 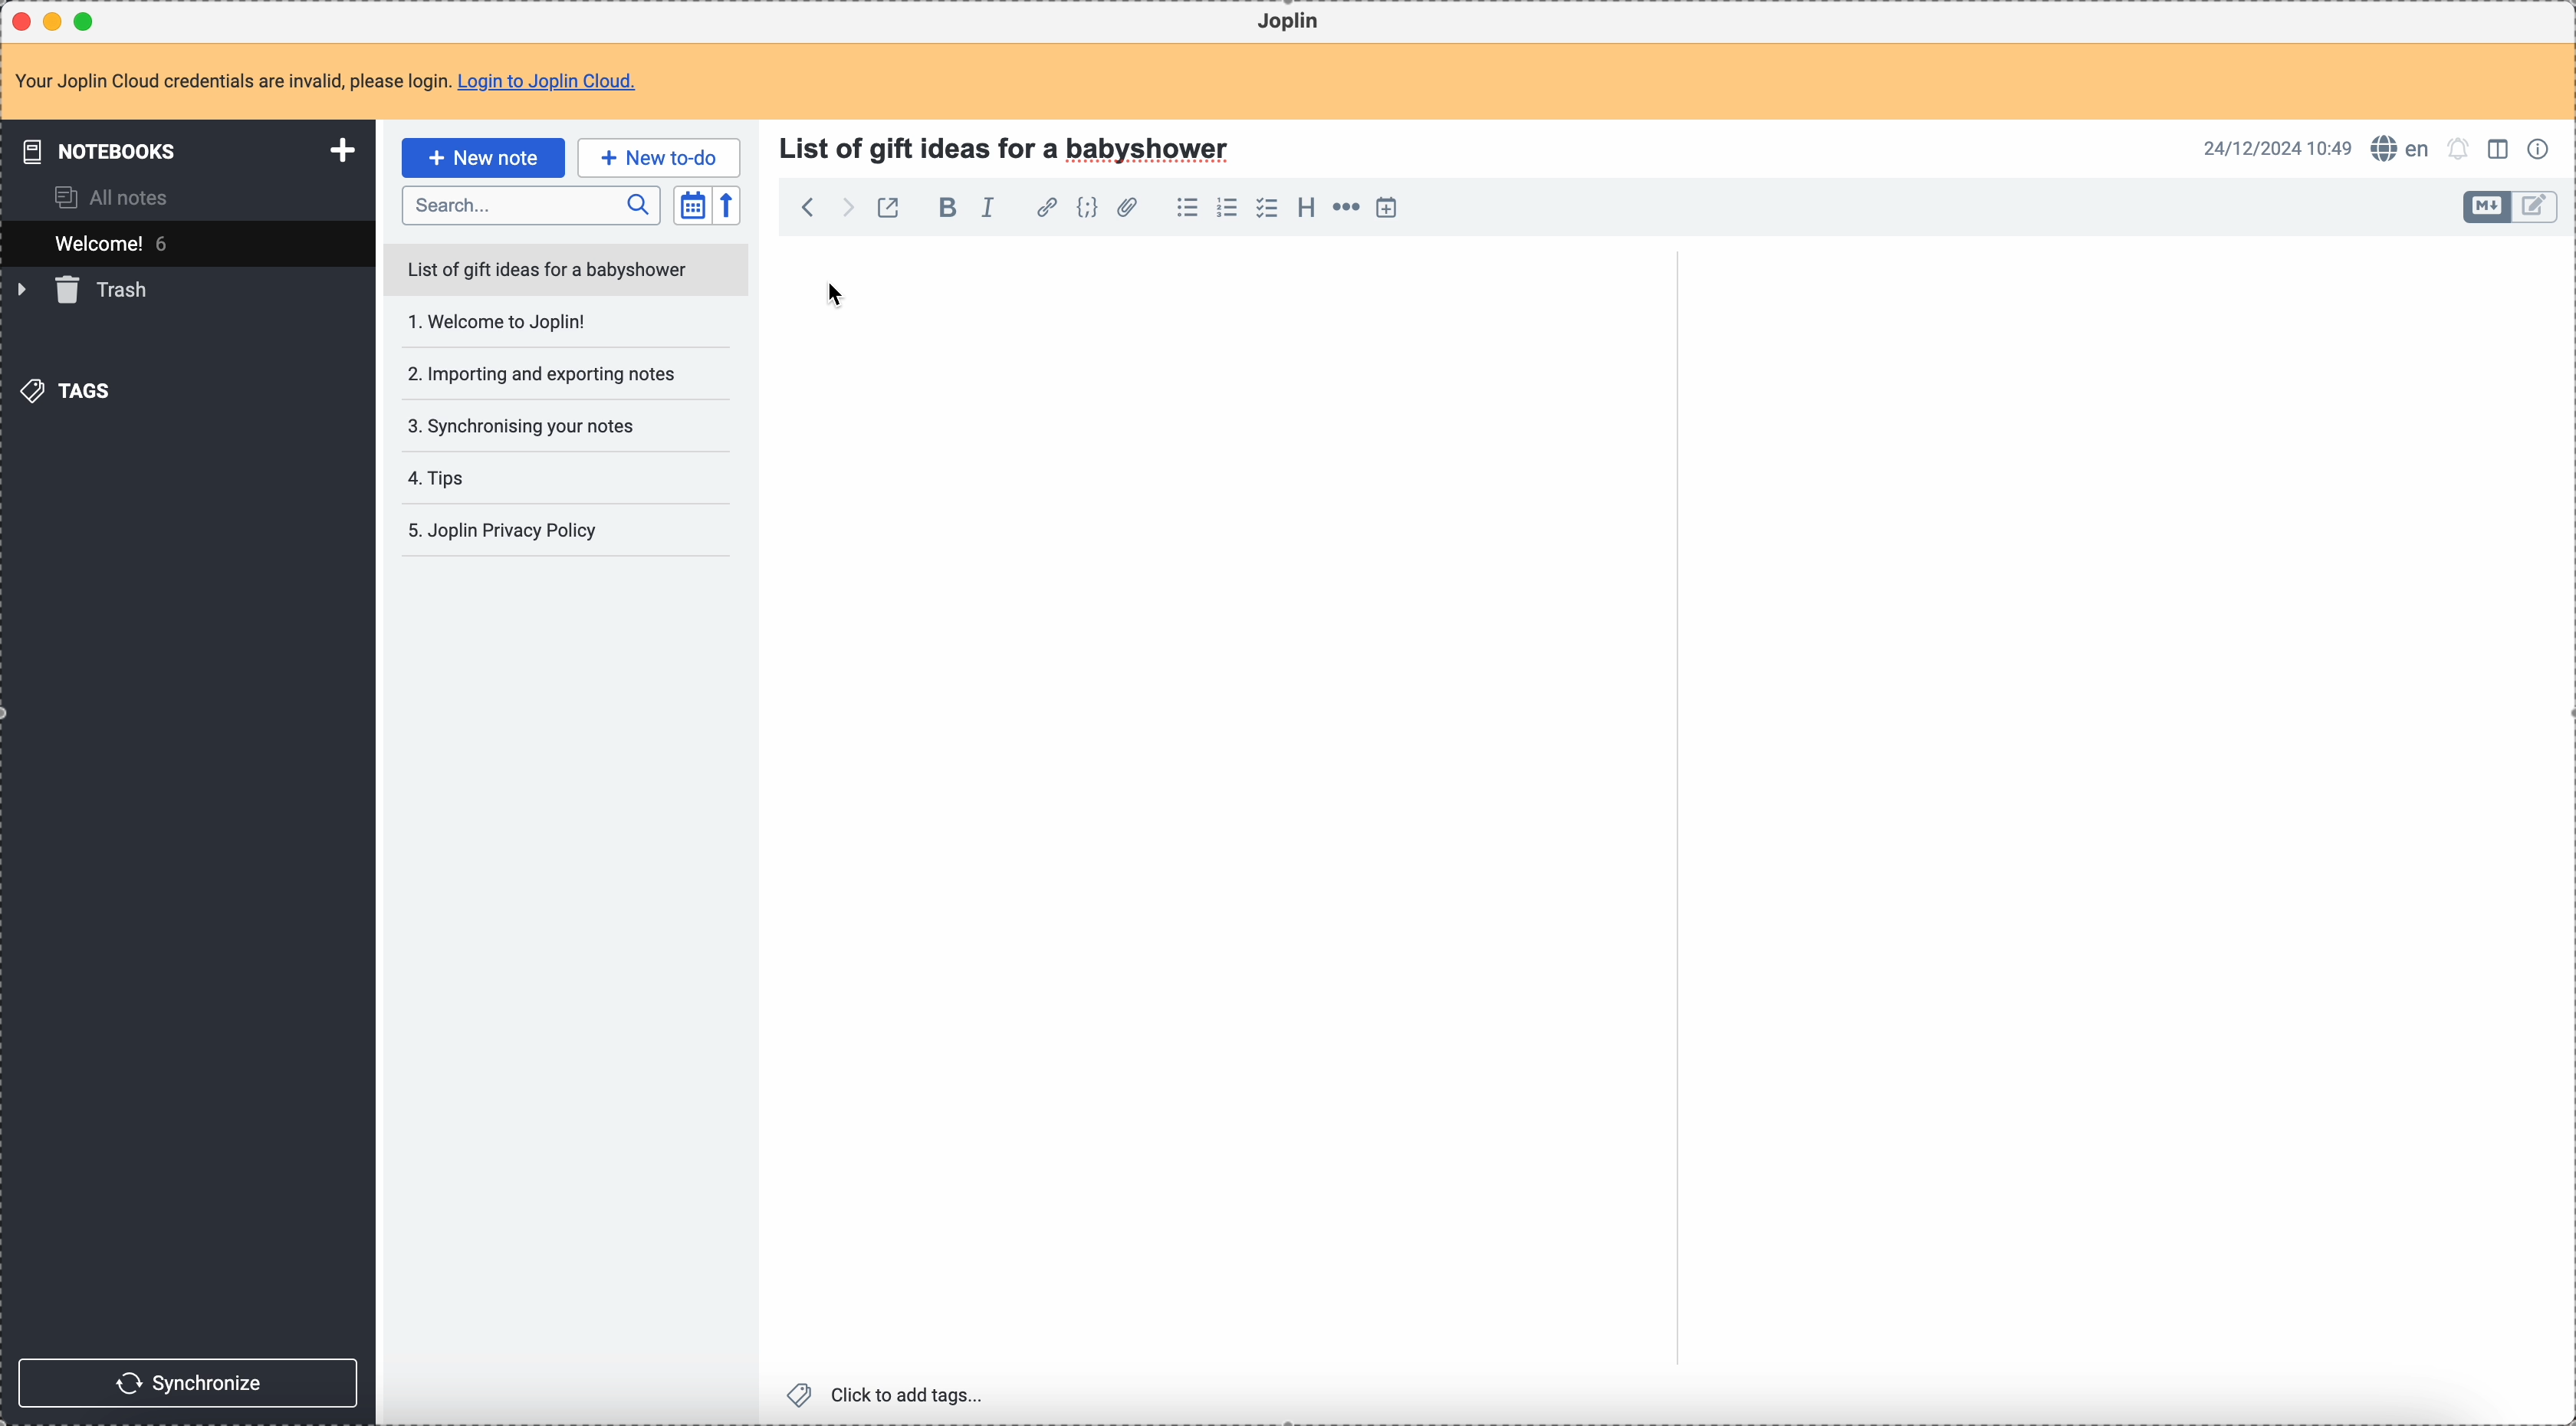 I want to click on horizontal rule, so click(x=1349, y=209).